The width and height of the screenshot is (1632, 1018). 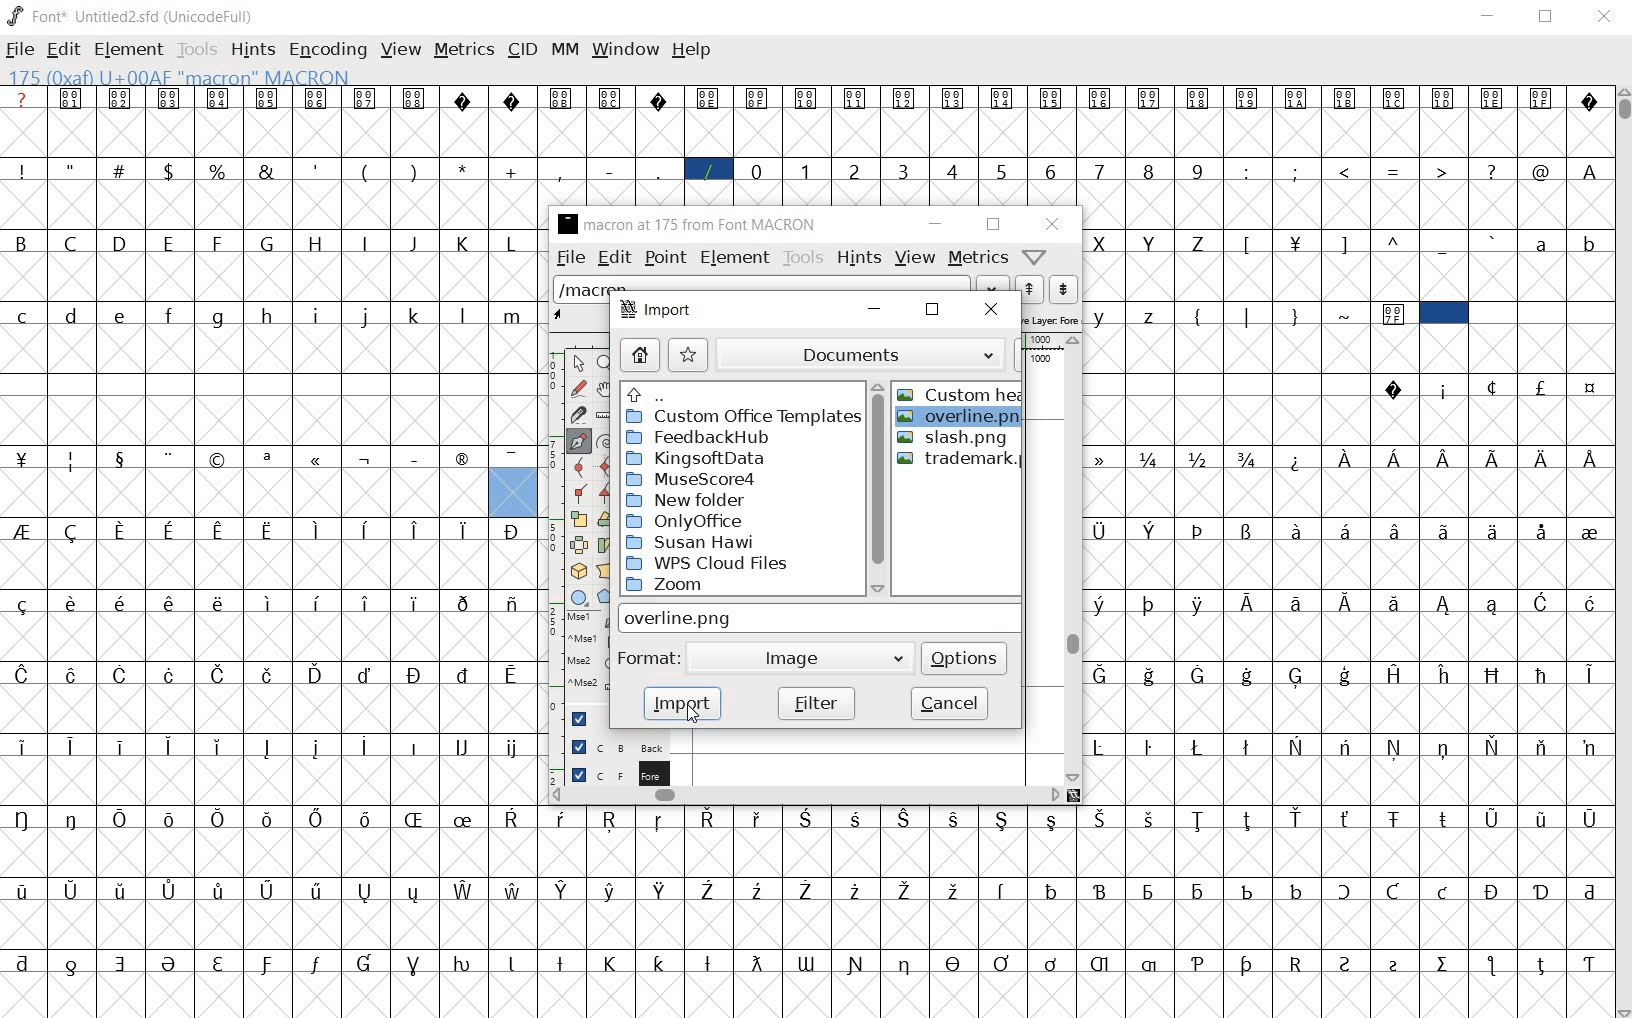 What do you see at coordinates (1297, 241) in the screenshot?
I see `Symbol` at bounding box center [1297, 241].